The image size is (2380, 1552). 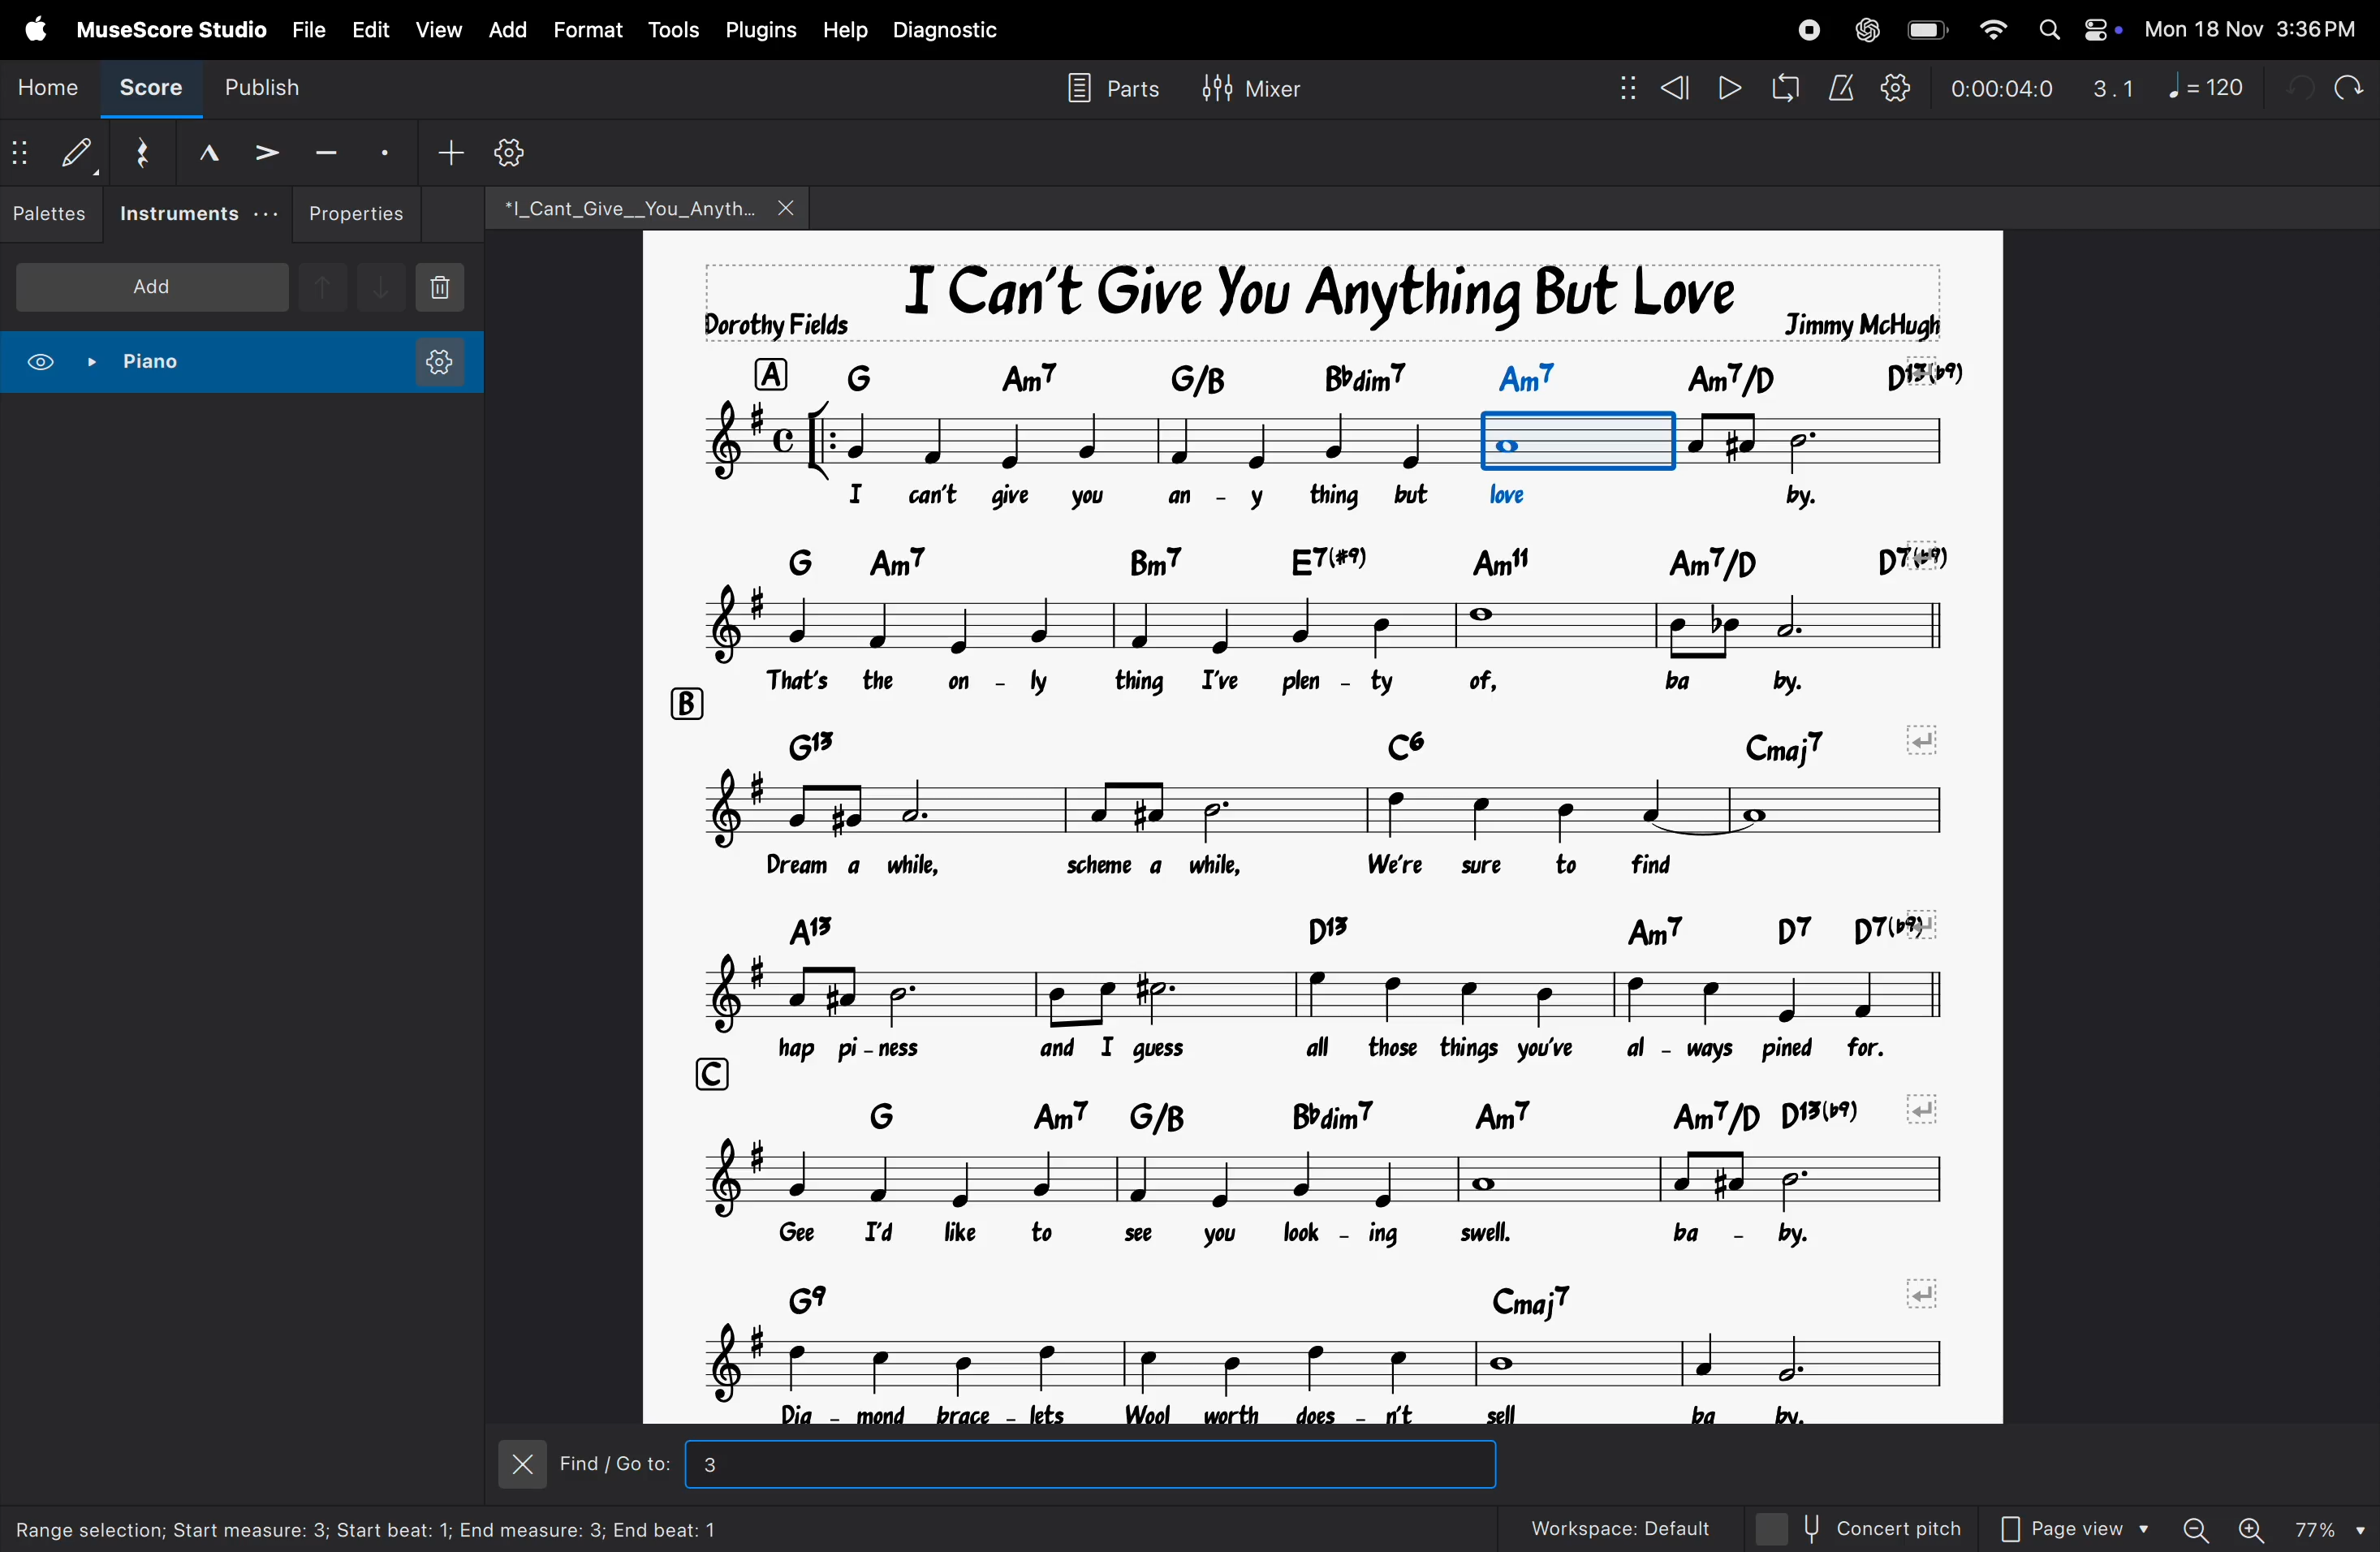 What do you see at coordinates (1411, 375) in the screenshot?
I see `chord symbol` at bounding box center [1411, 375].